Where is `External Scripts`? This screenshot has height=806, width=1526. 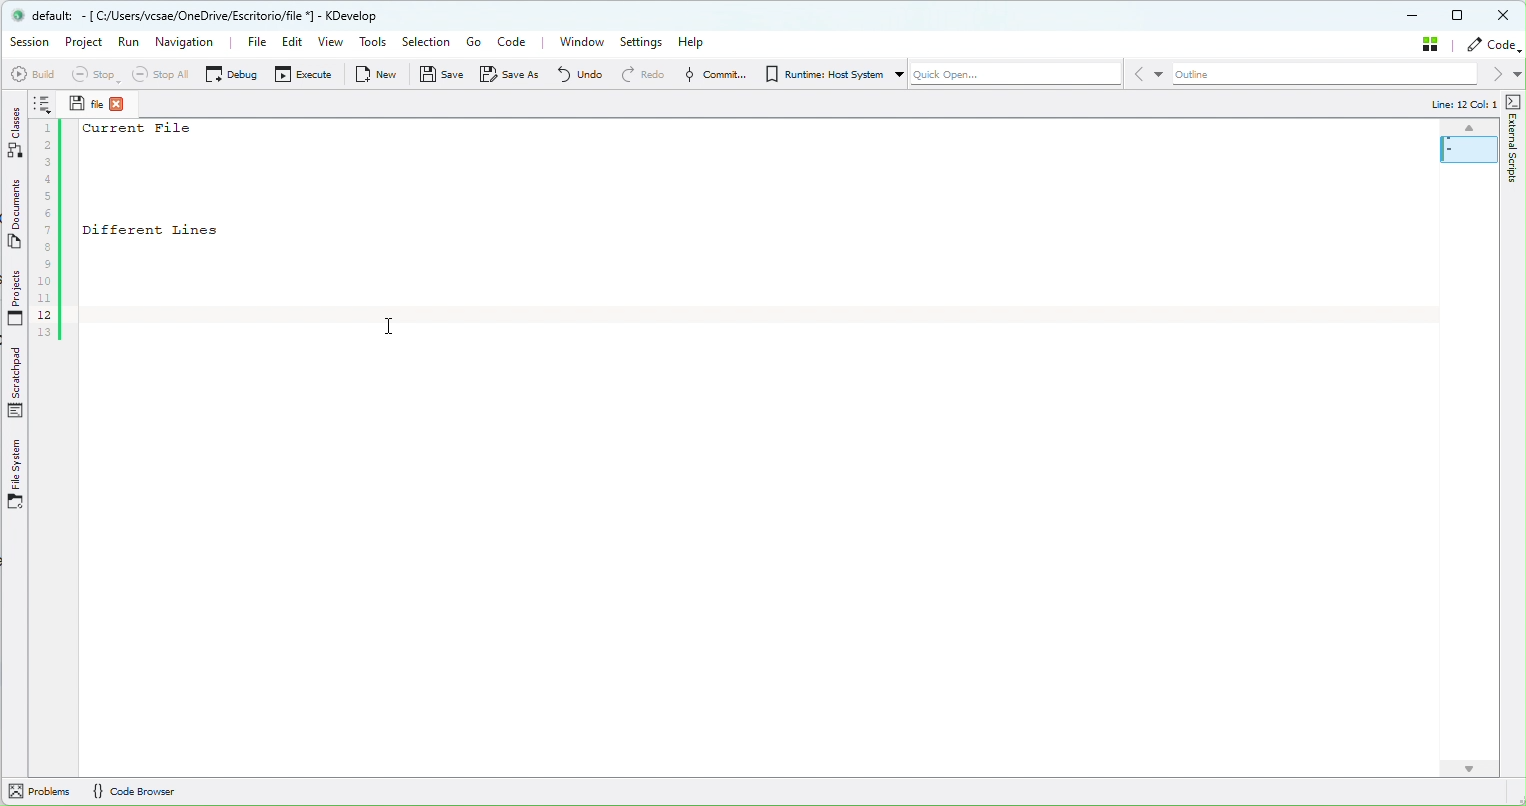
External Scripts is located at coordinates (1514, 145).